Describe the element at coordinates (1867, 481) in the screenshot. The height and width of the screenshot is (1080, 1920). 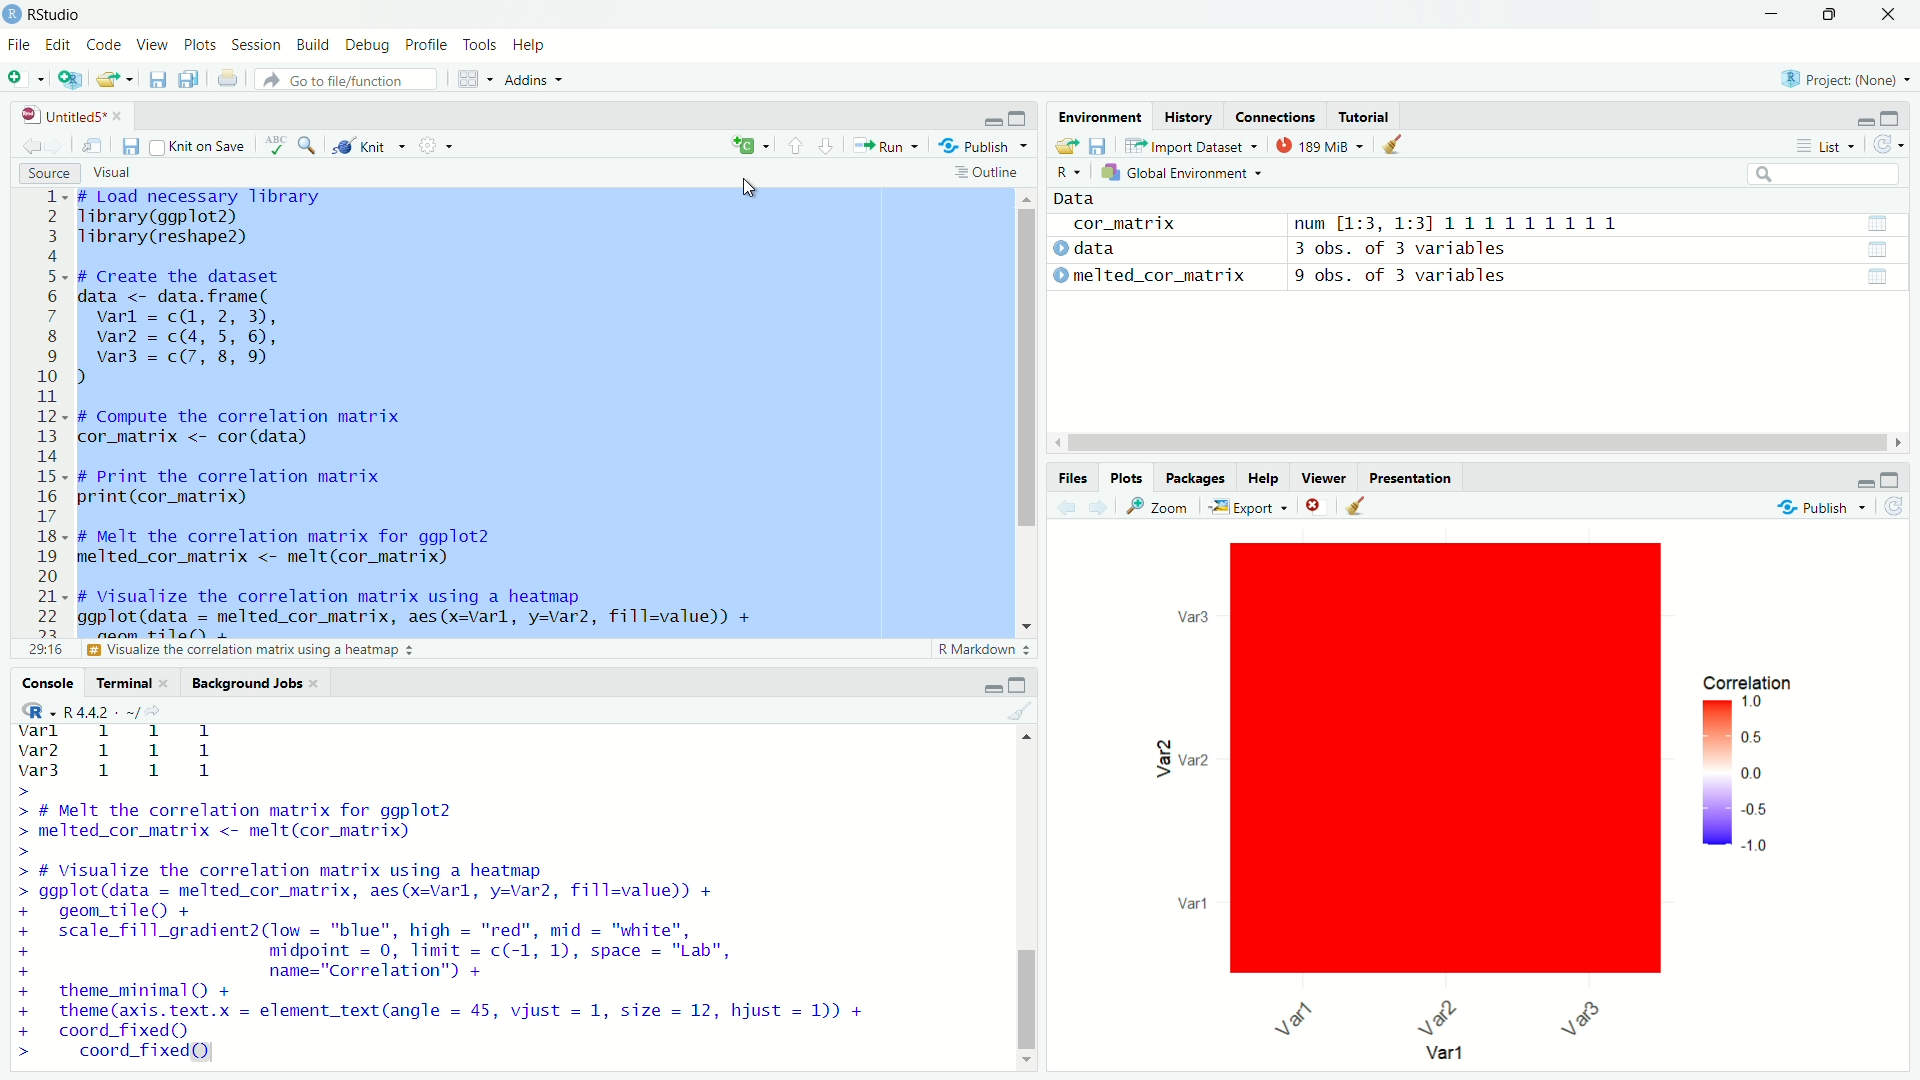
I see `minimize` at that location.